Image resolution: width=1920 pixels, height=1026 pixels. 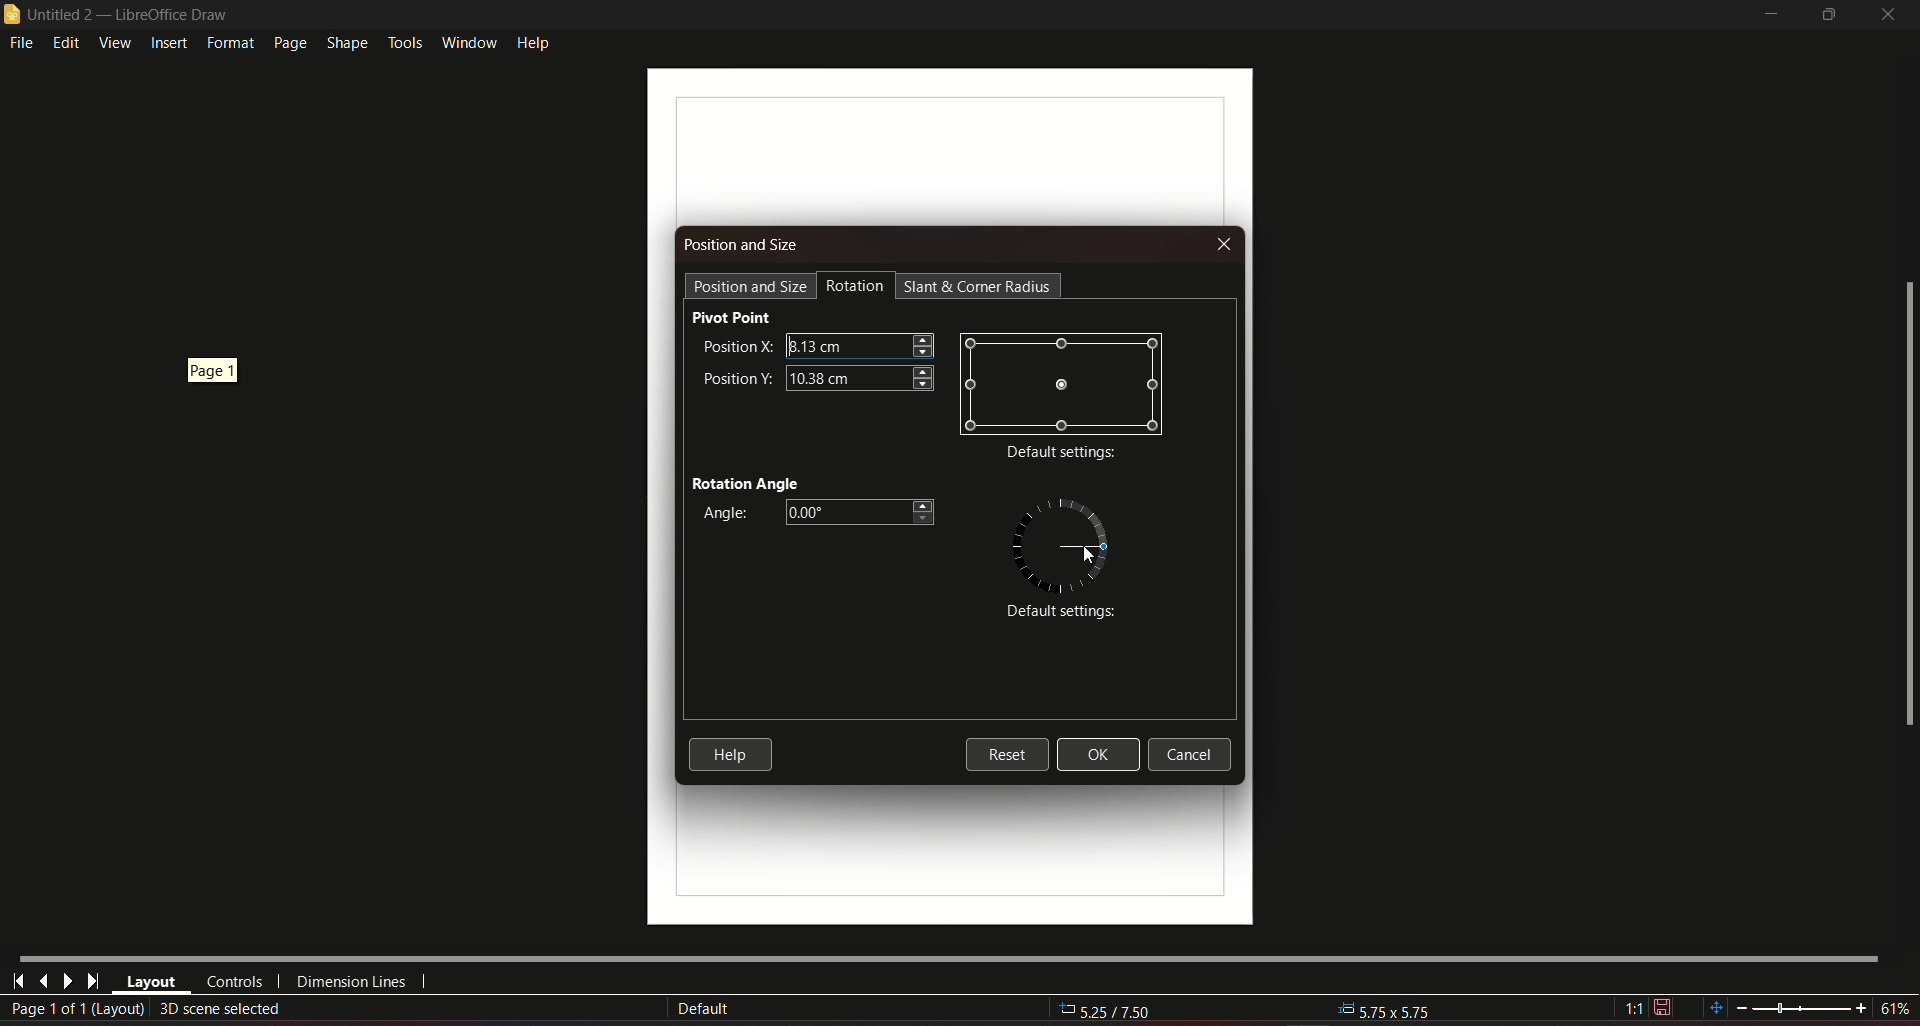 What do you see at coordinates (1057, 613) in the screenshot?
I see `Default Settings` at bounding box center [1057, 613].